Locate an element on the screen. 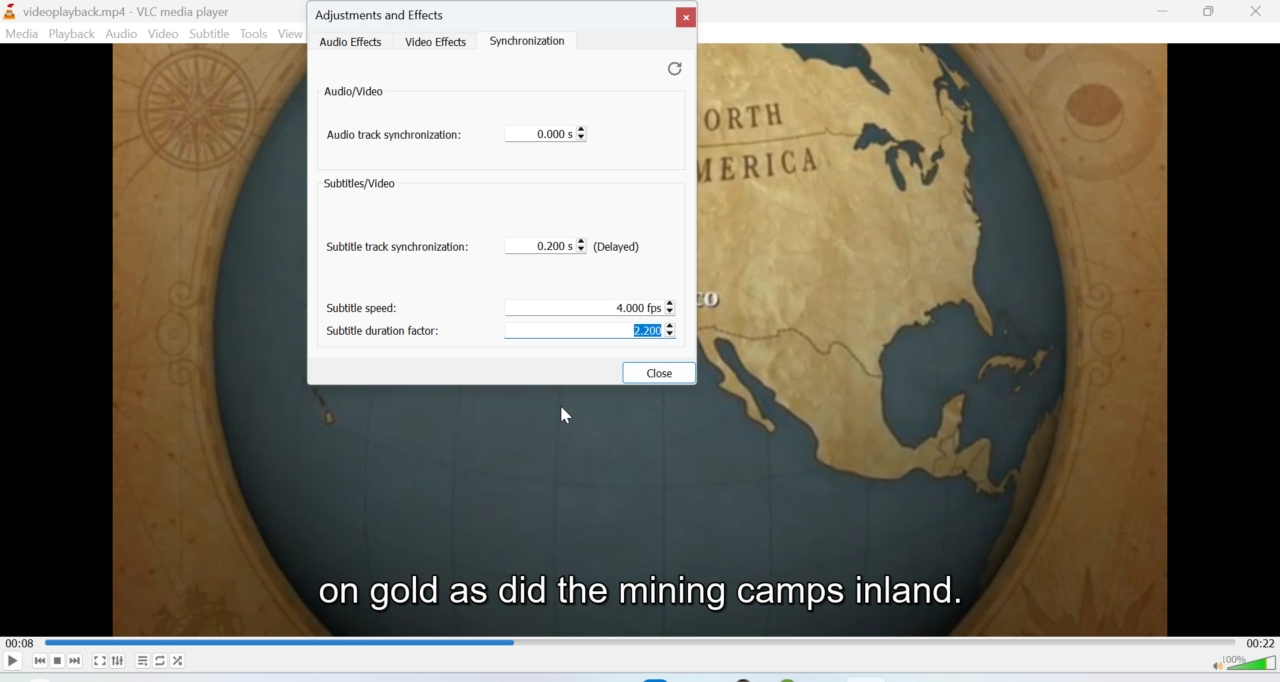 This screenshot has width=1280, height=682. Stop is located at coordinates (58, 661).